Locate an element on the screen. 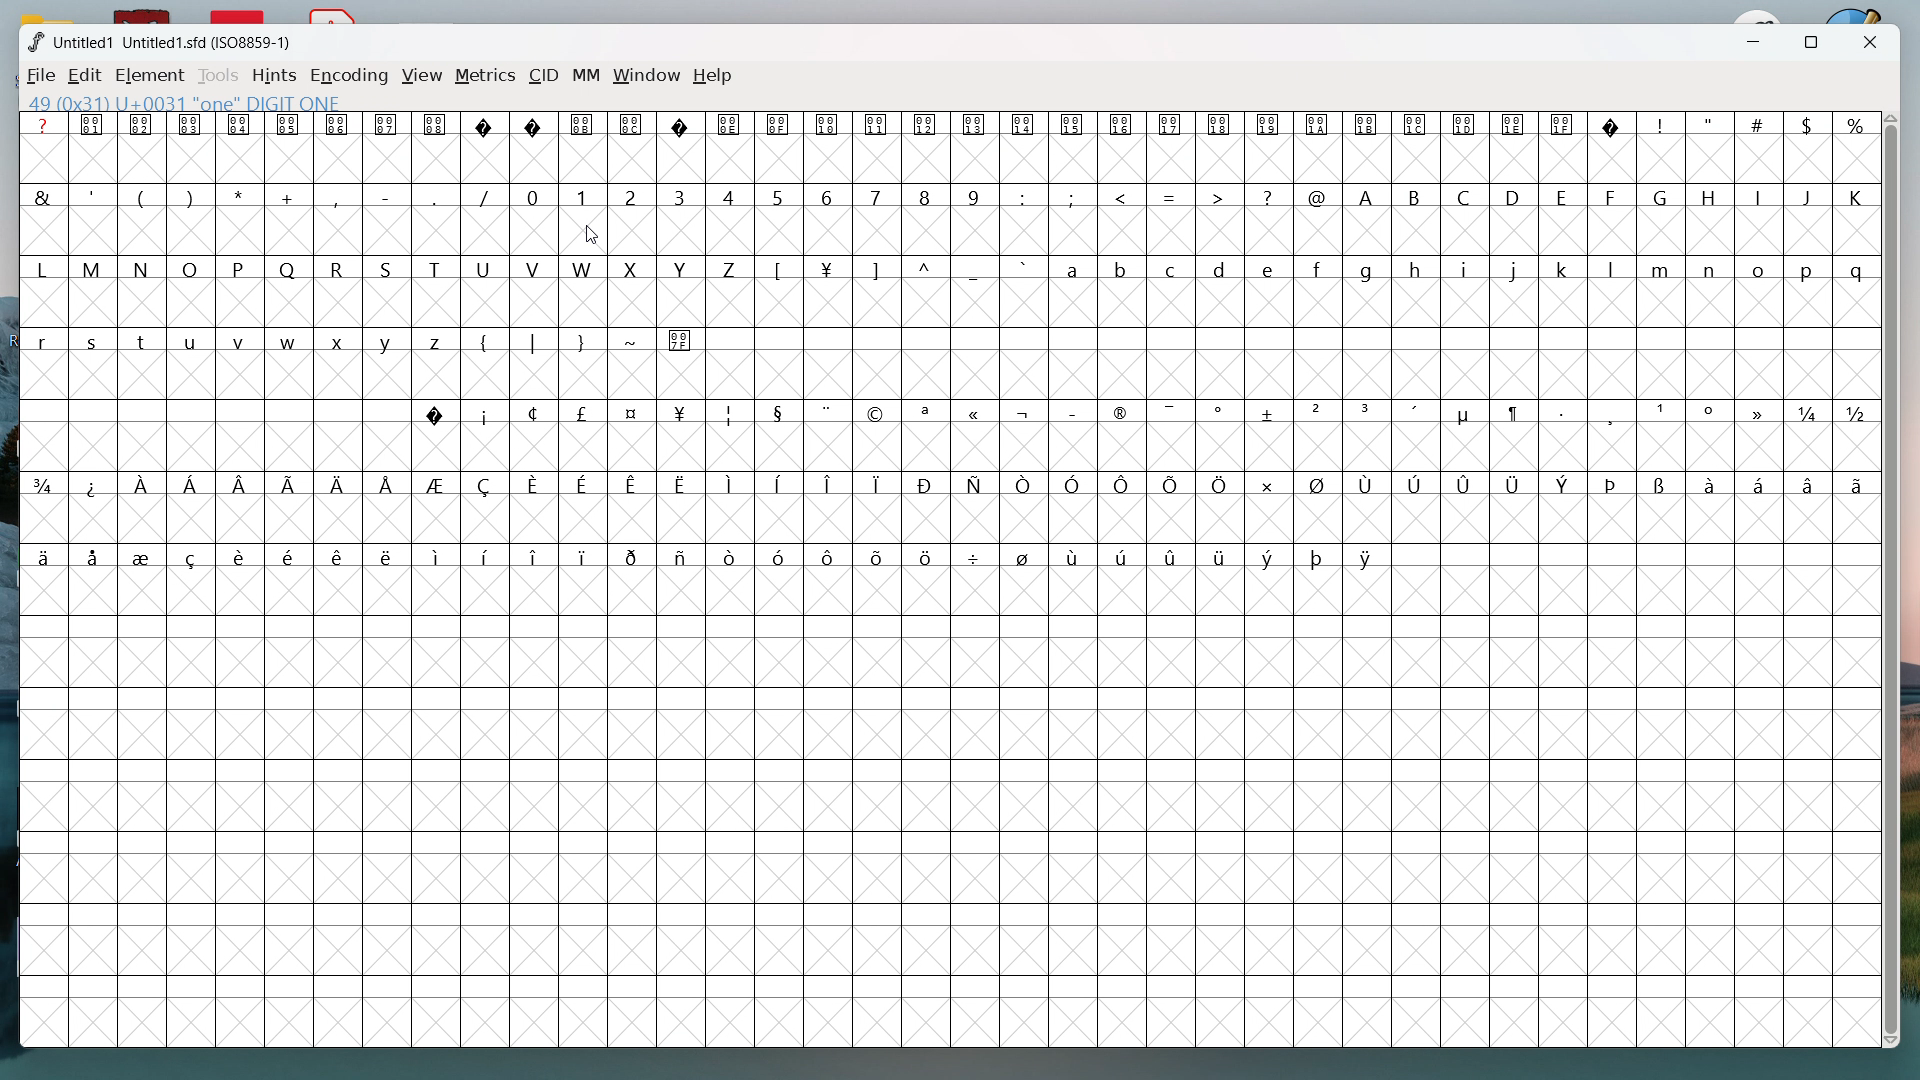 The image size is (1920, 1080). symbol is located at coordinates (830, 268).